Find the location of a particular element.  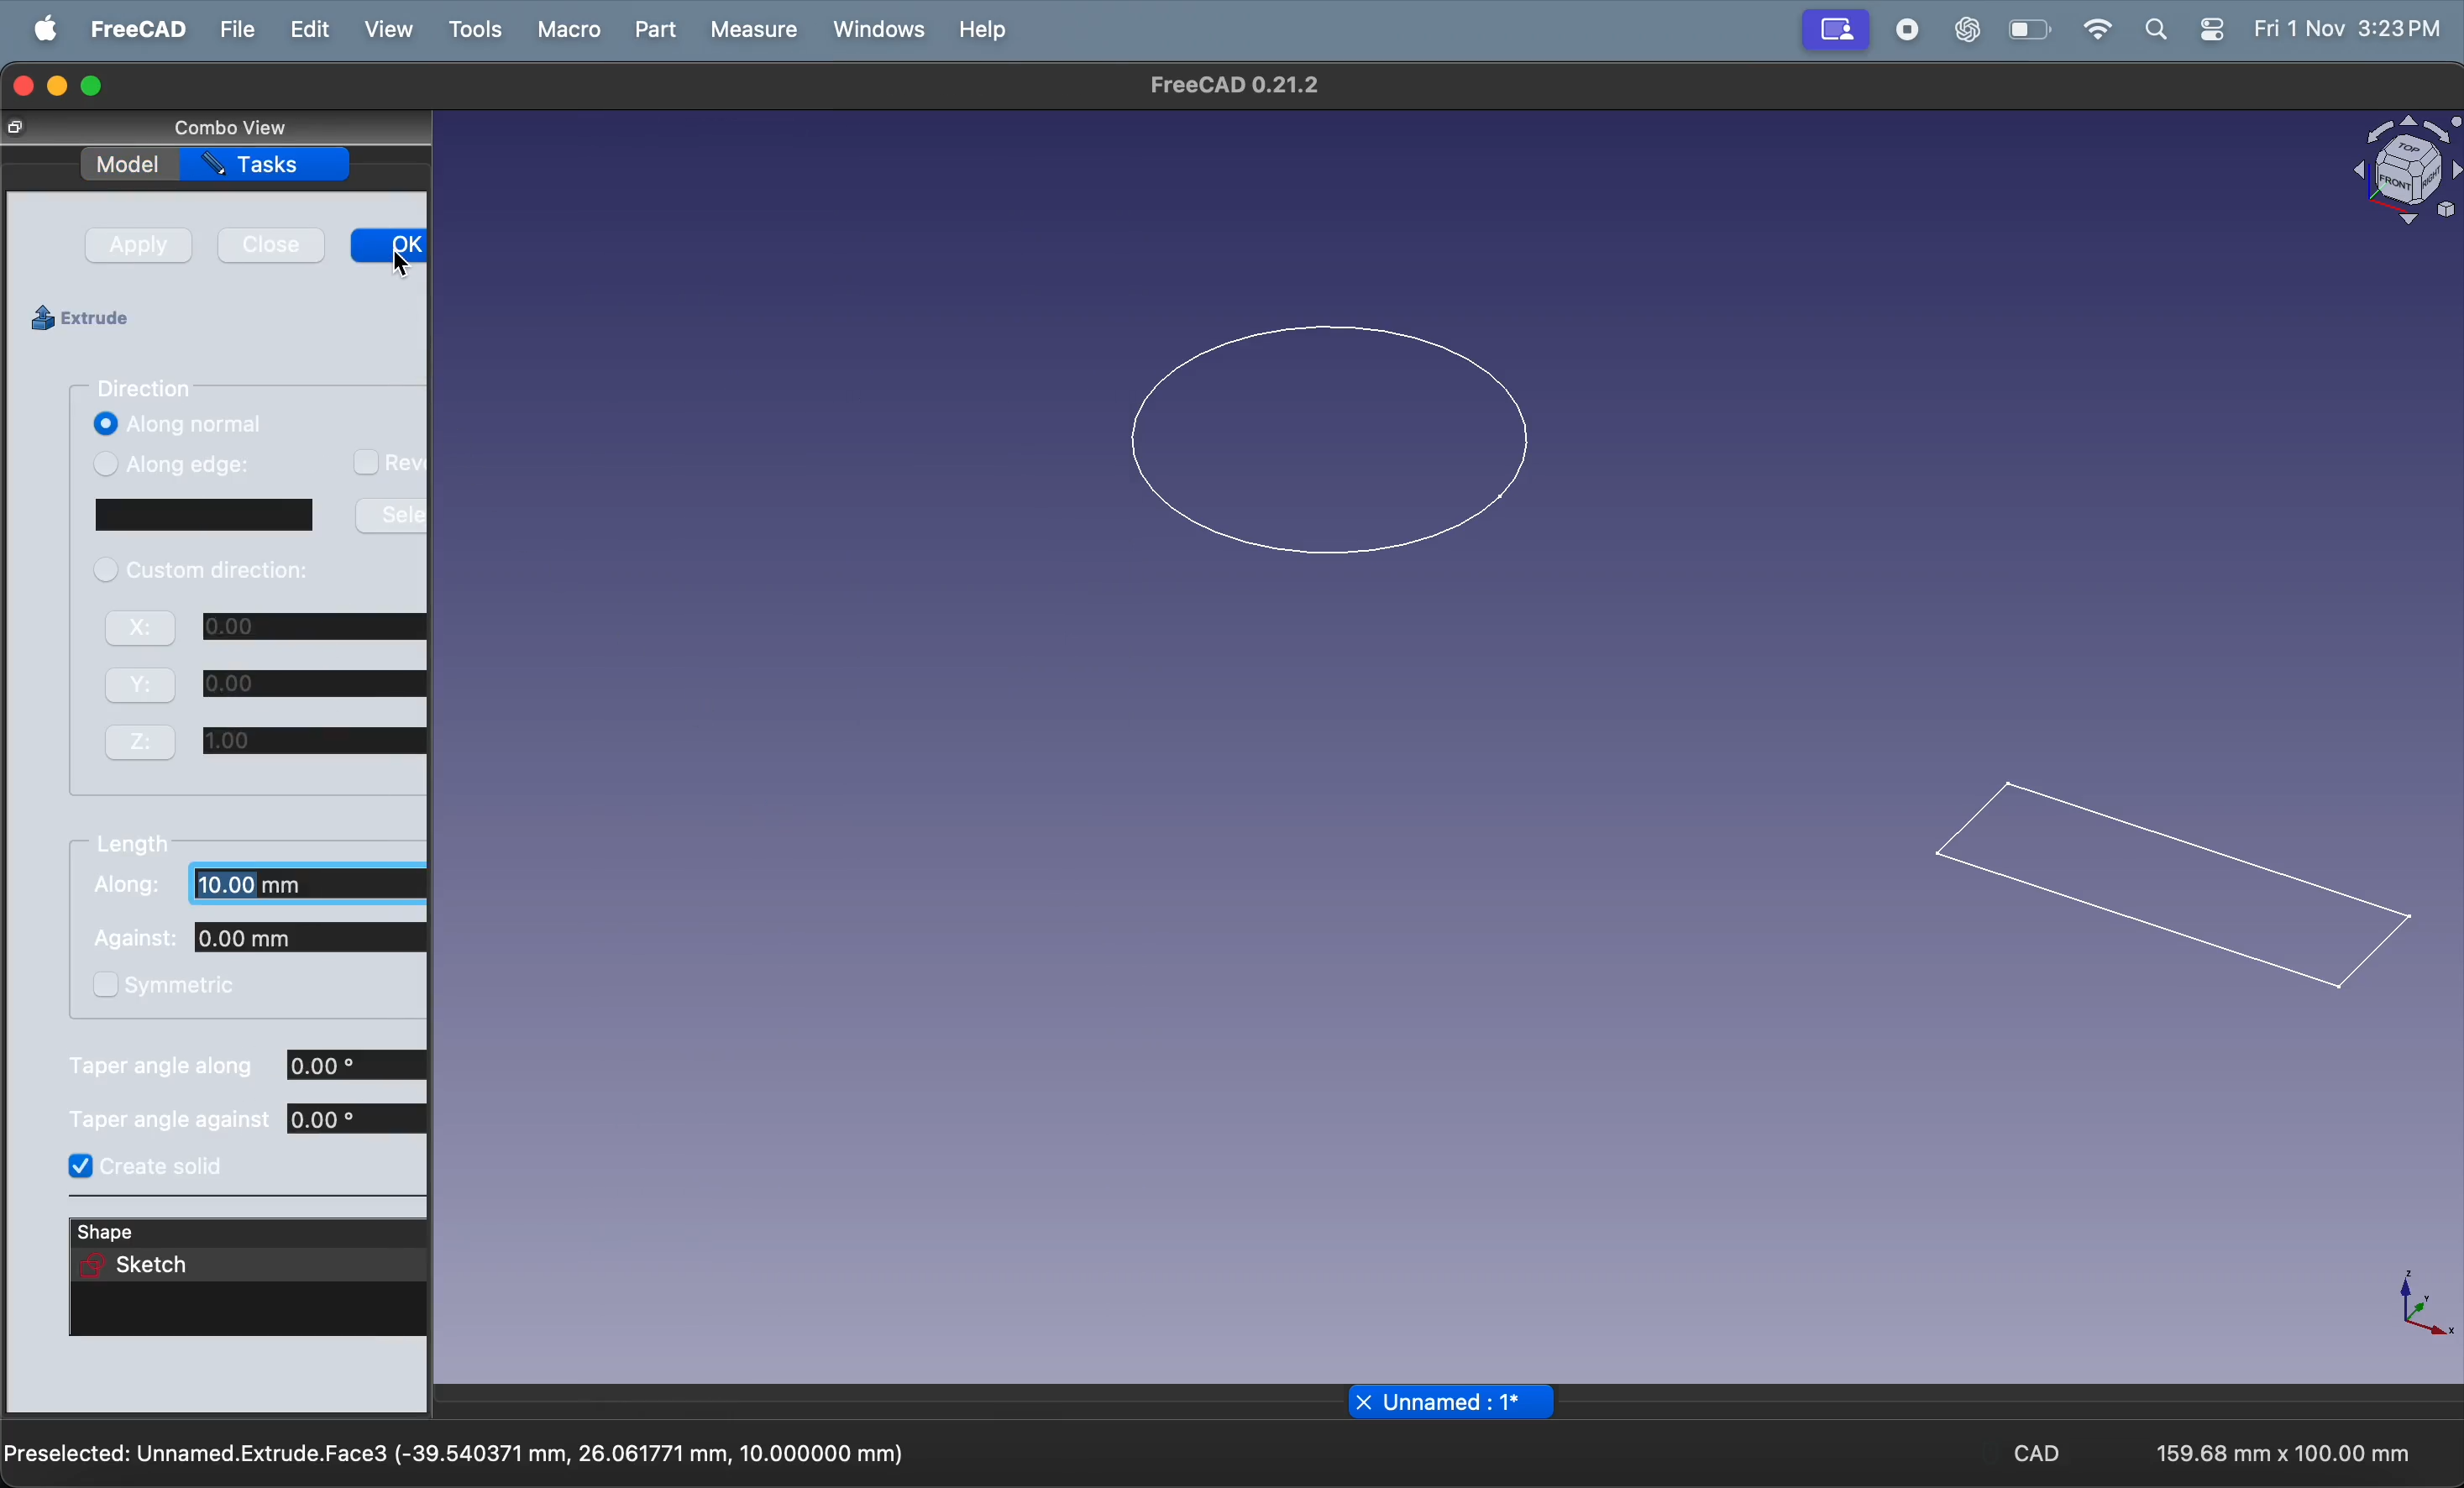

battery is located at coordinates (2027, 31).